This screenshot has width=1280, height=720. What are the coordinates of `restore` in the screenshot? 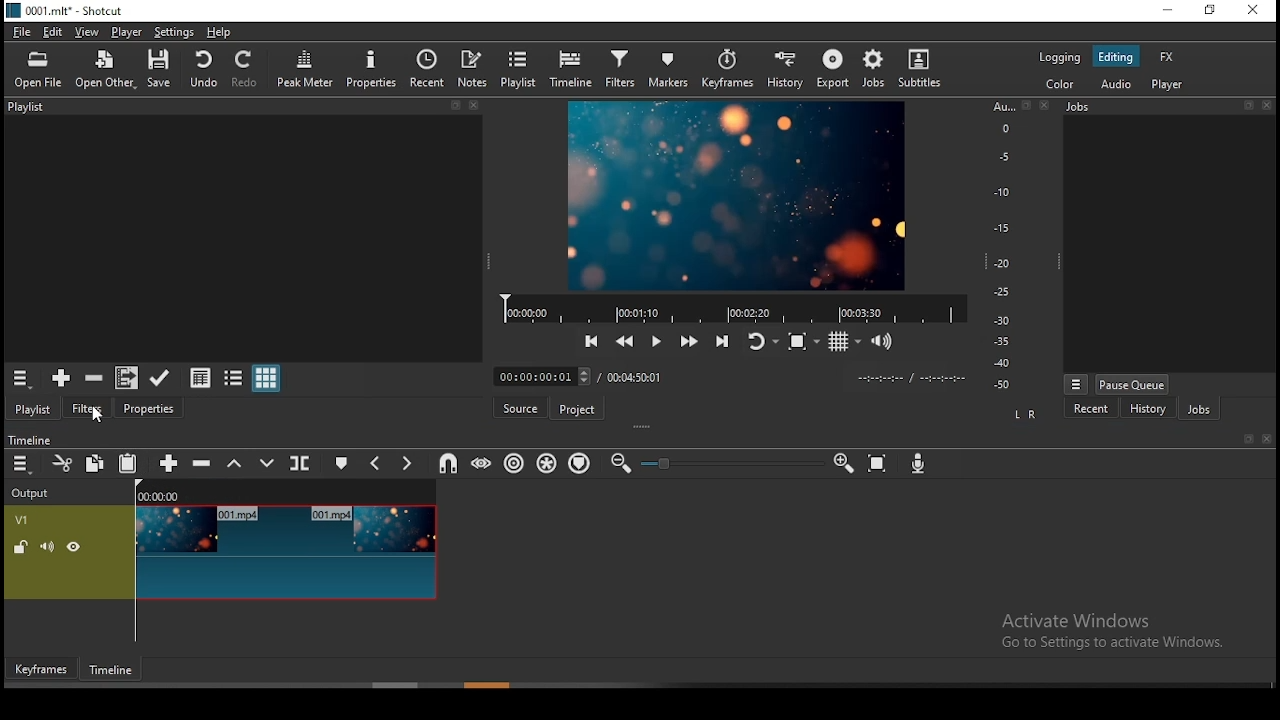 It's located at (1211, 9).